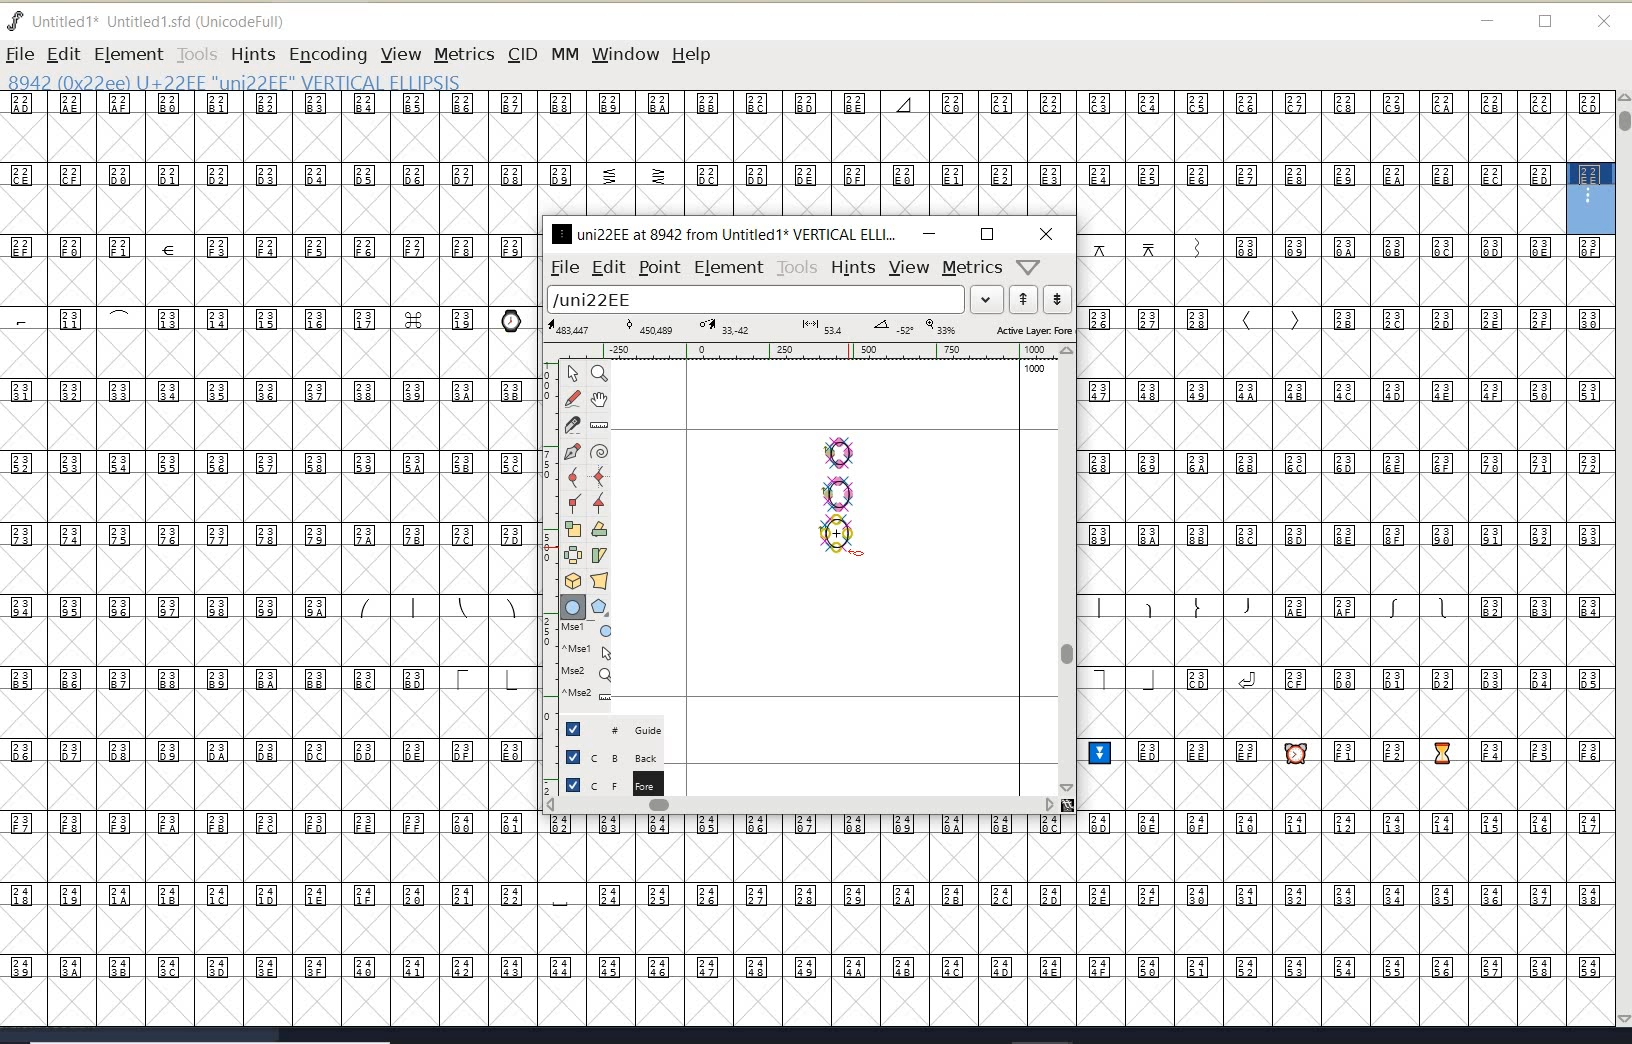 The image size is (1632, 1044). Describe the element at coordinates (612, 783) in the screenshot. I see `foreground` at that location.